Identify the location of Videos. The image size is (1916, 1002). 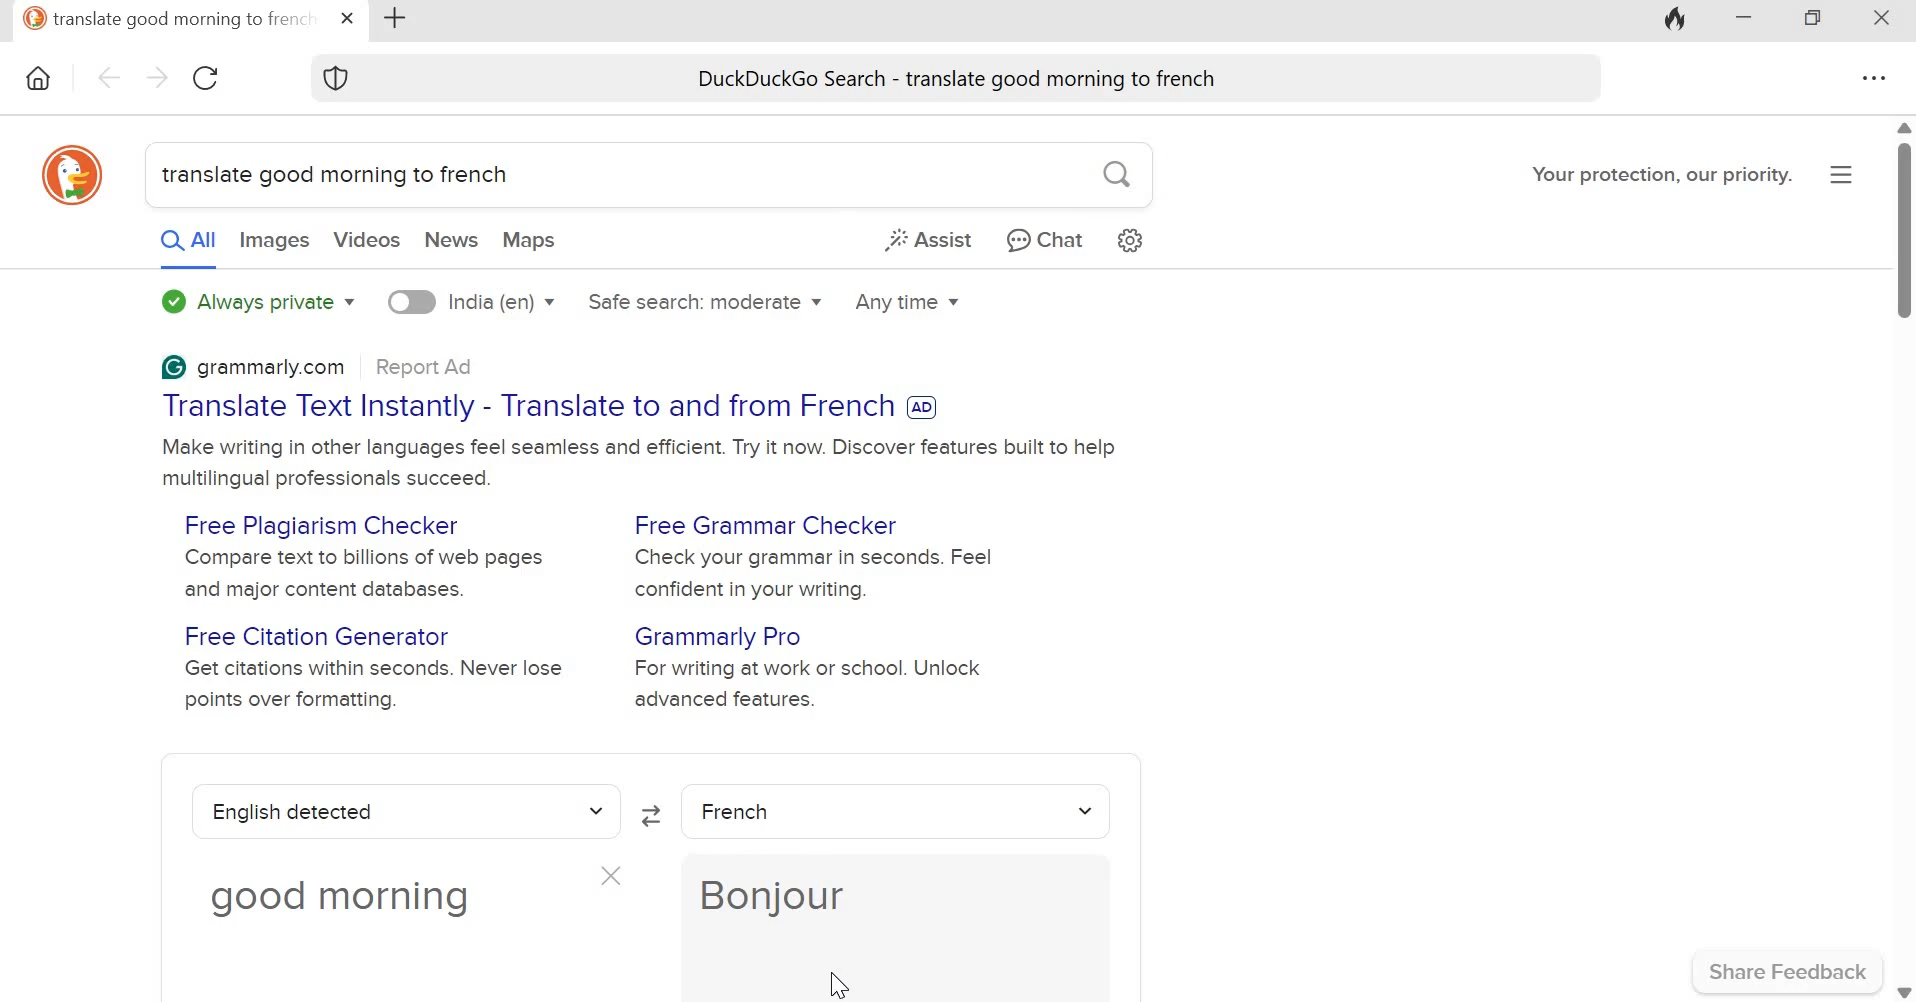
(366, 238).